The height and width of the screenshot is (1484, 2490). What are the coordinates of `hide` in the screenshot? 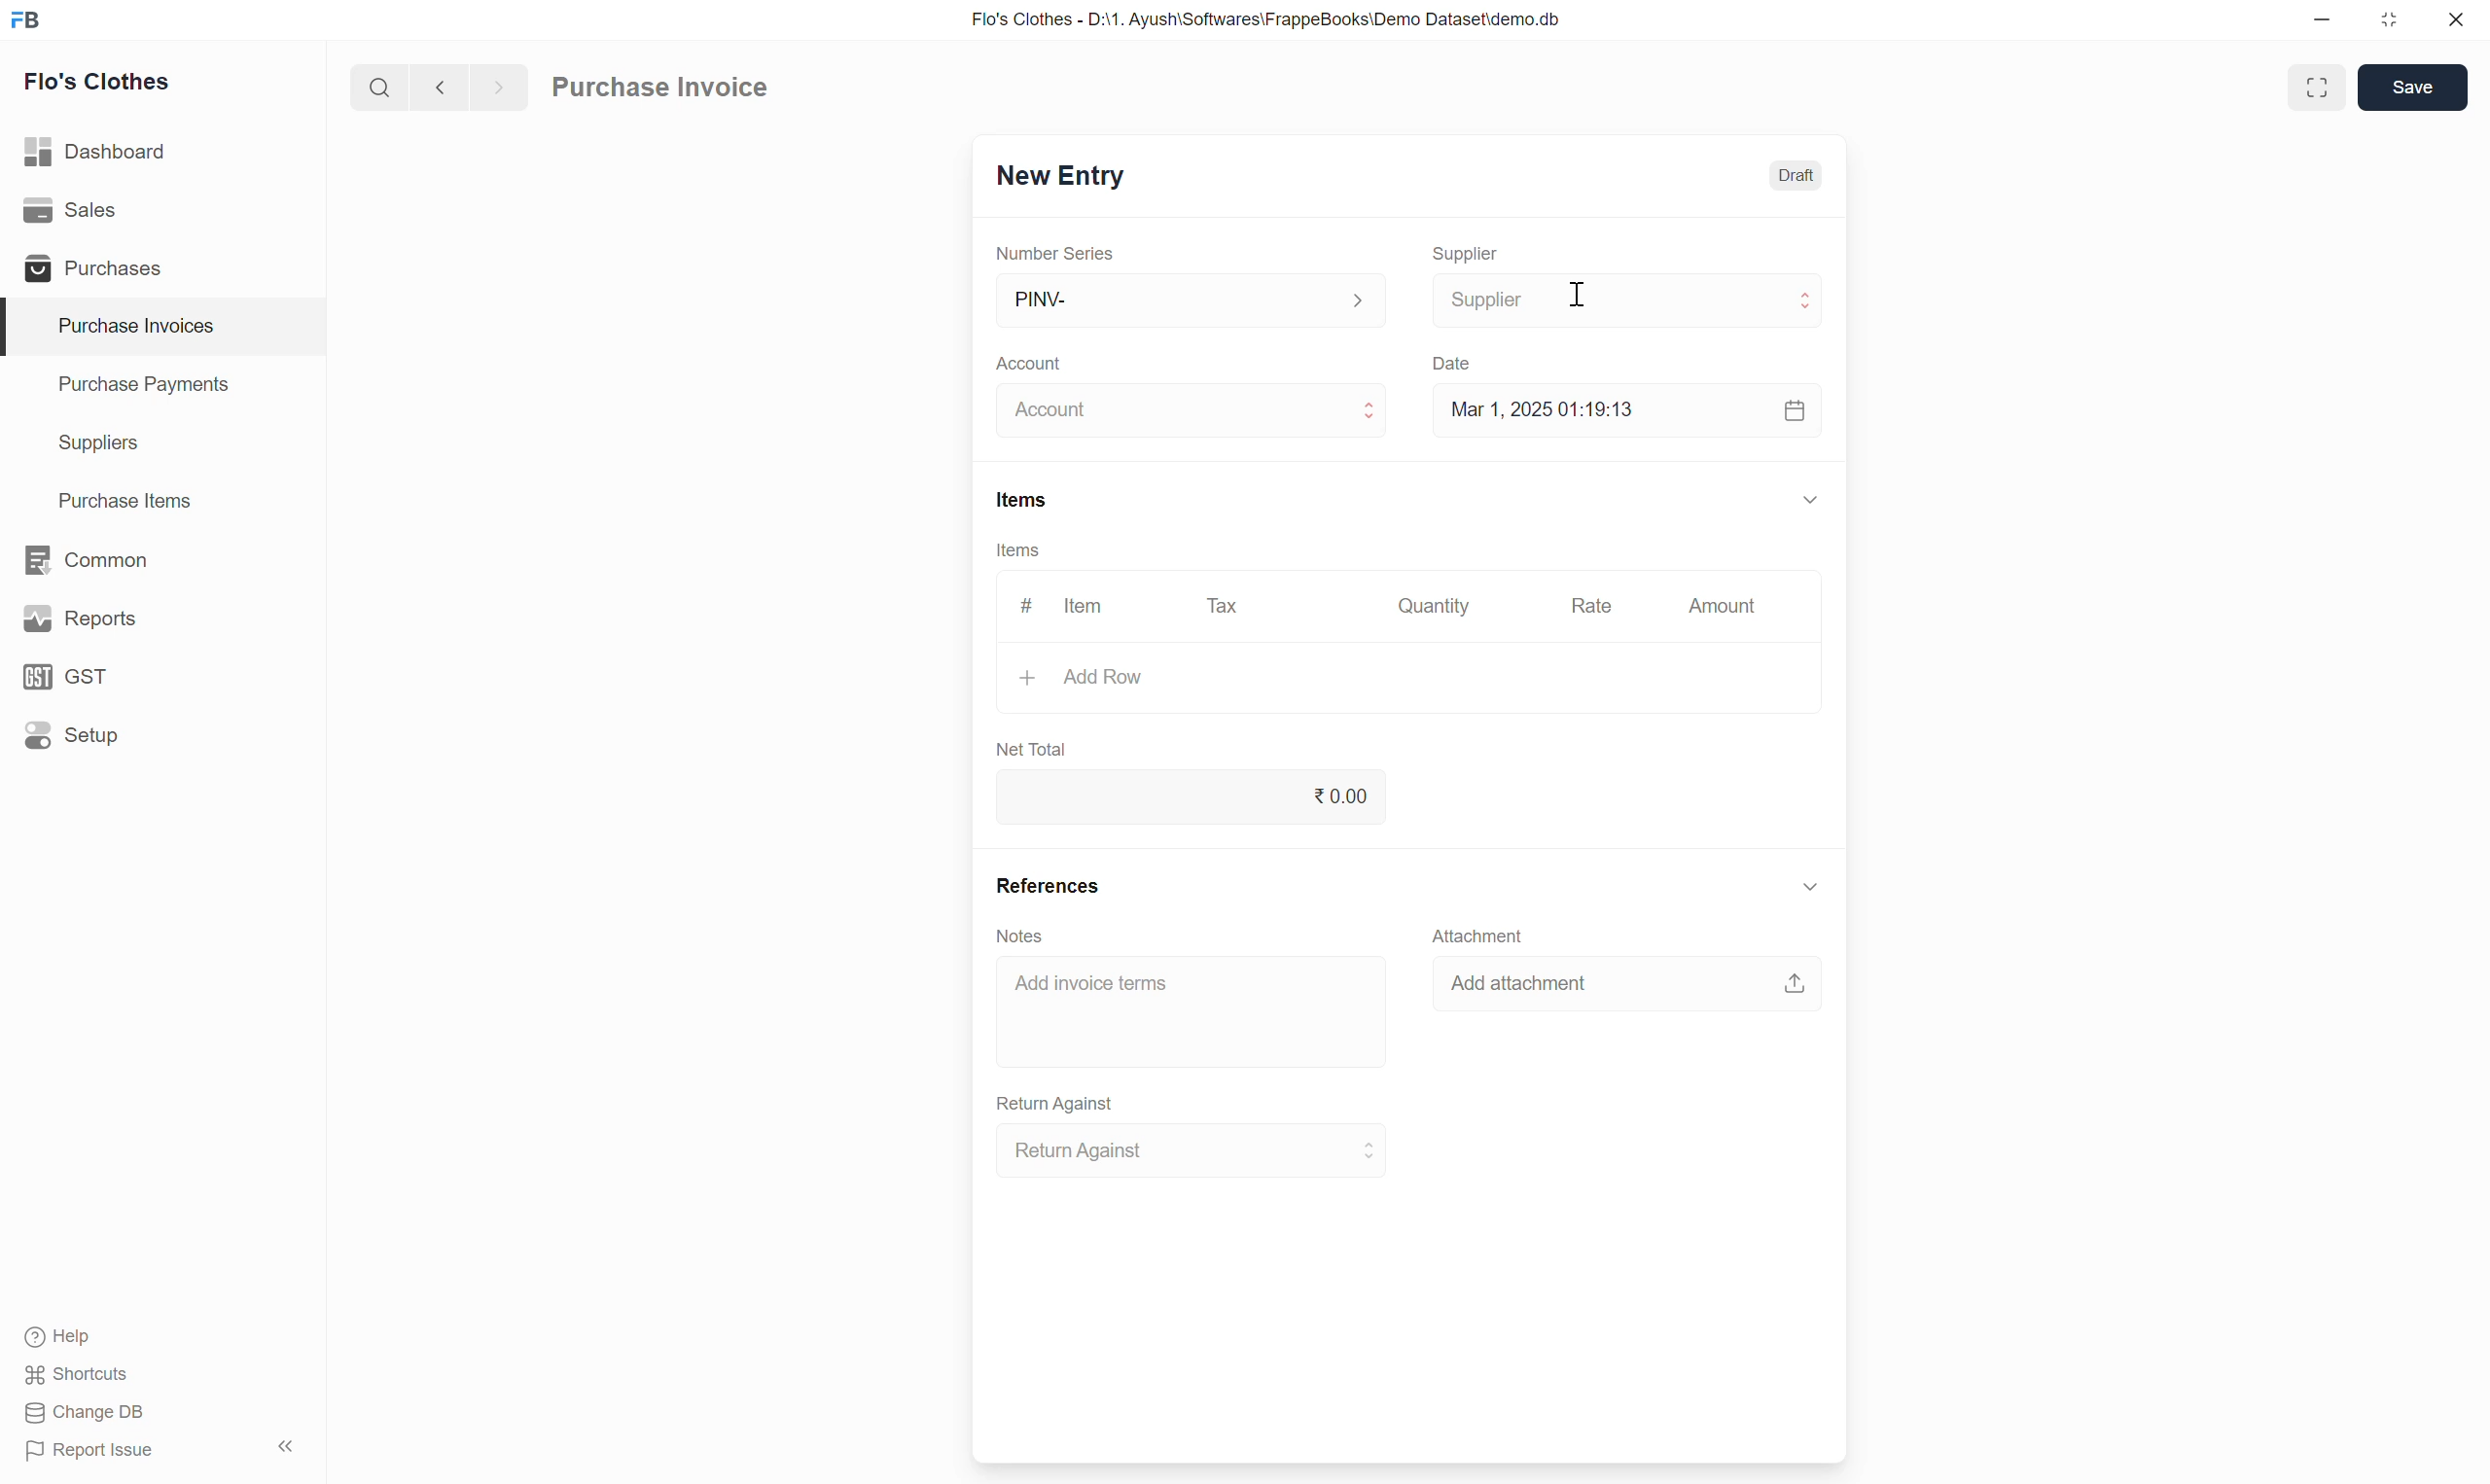 It's located at (283, 1443).